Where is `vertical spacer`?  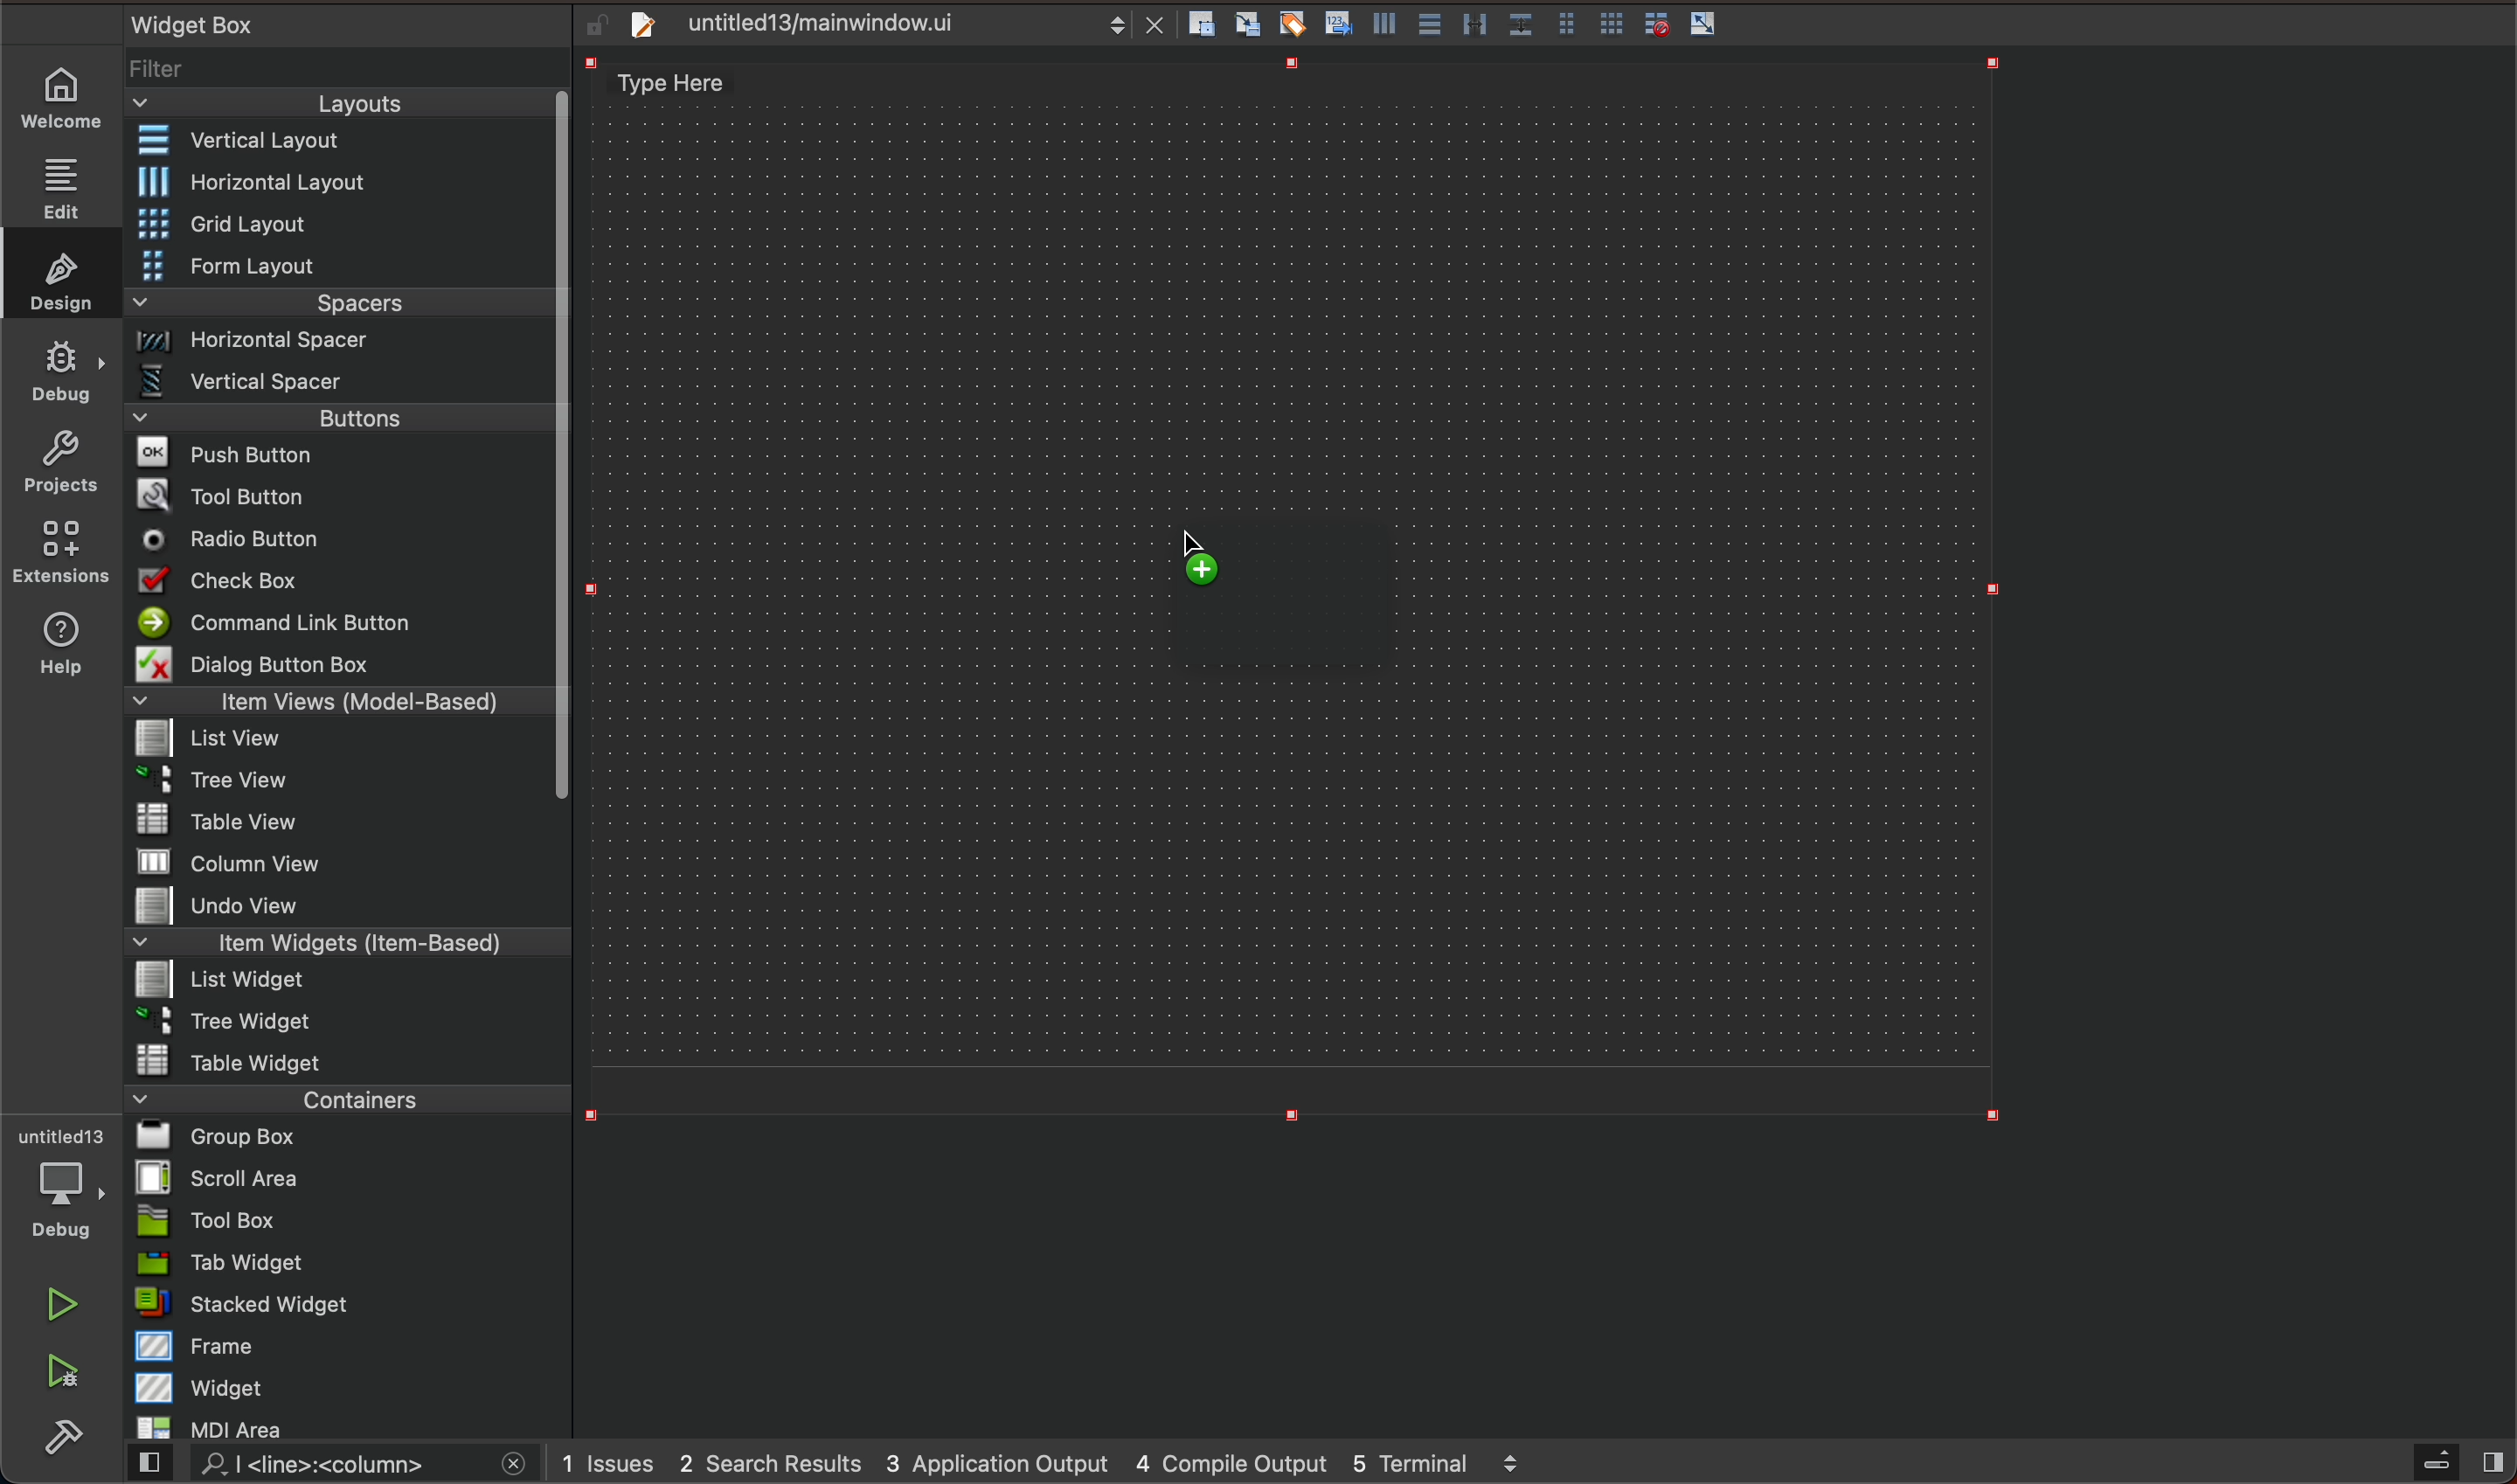
vertical spacer is located at coordinates (340, 381).